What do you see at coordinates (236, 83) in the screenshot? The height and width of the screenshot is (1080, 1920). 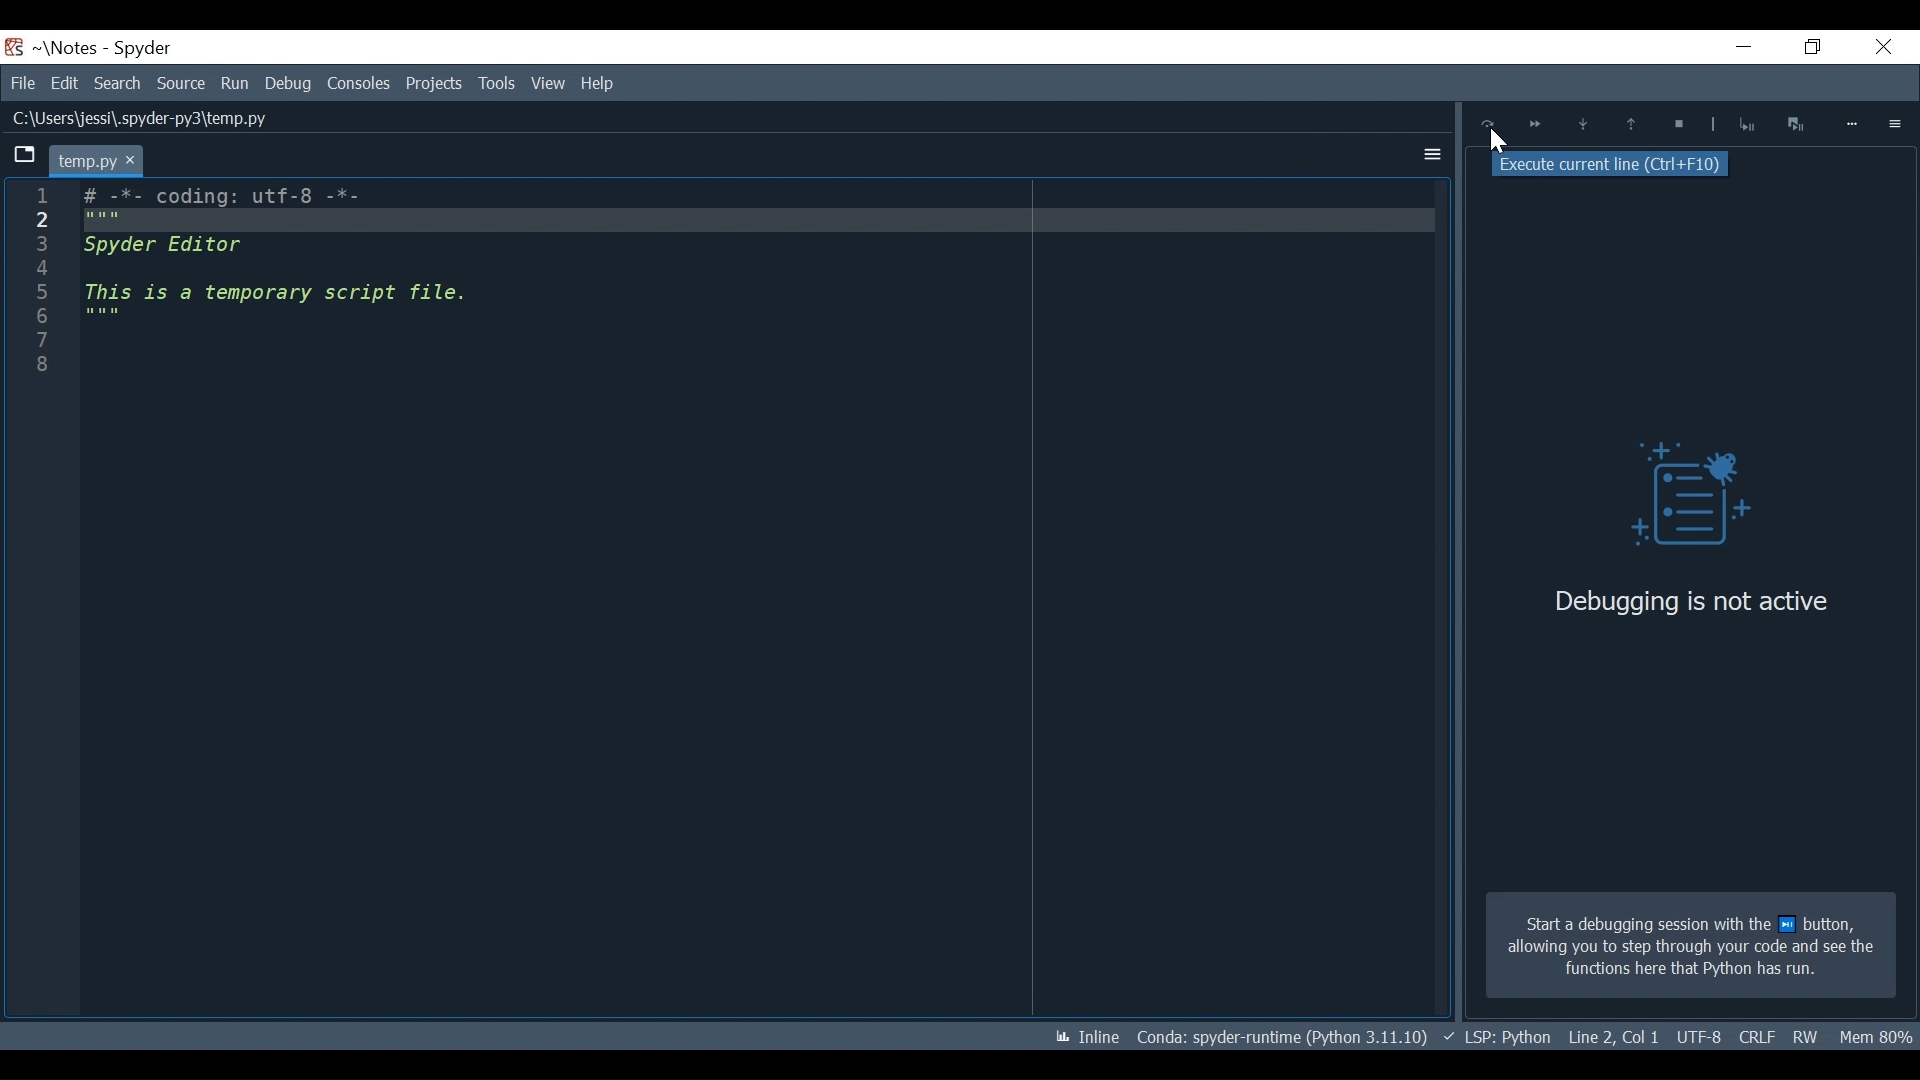 I see `Run` at bounding box center [236, 83].